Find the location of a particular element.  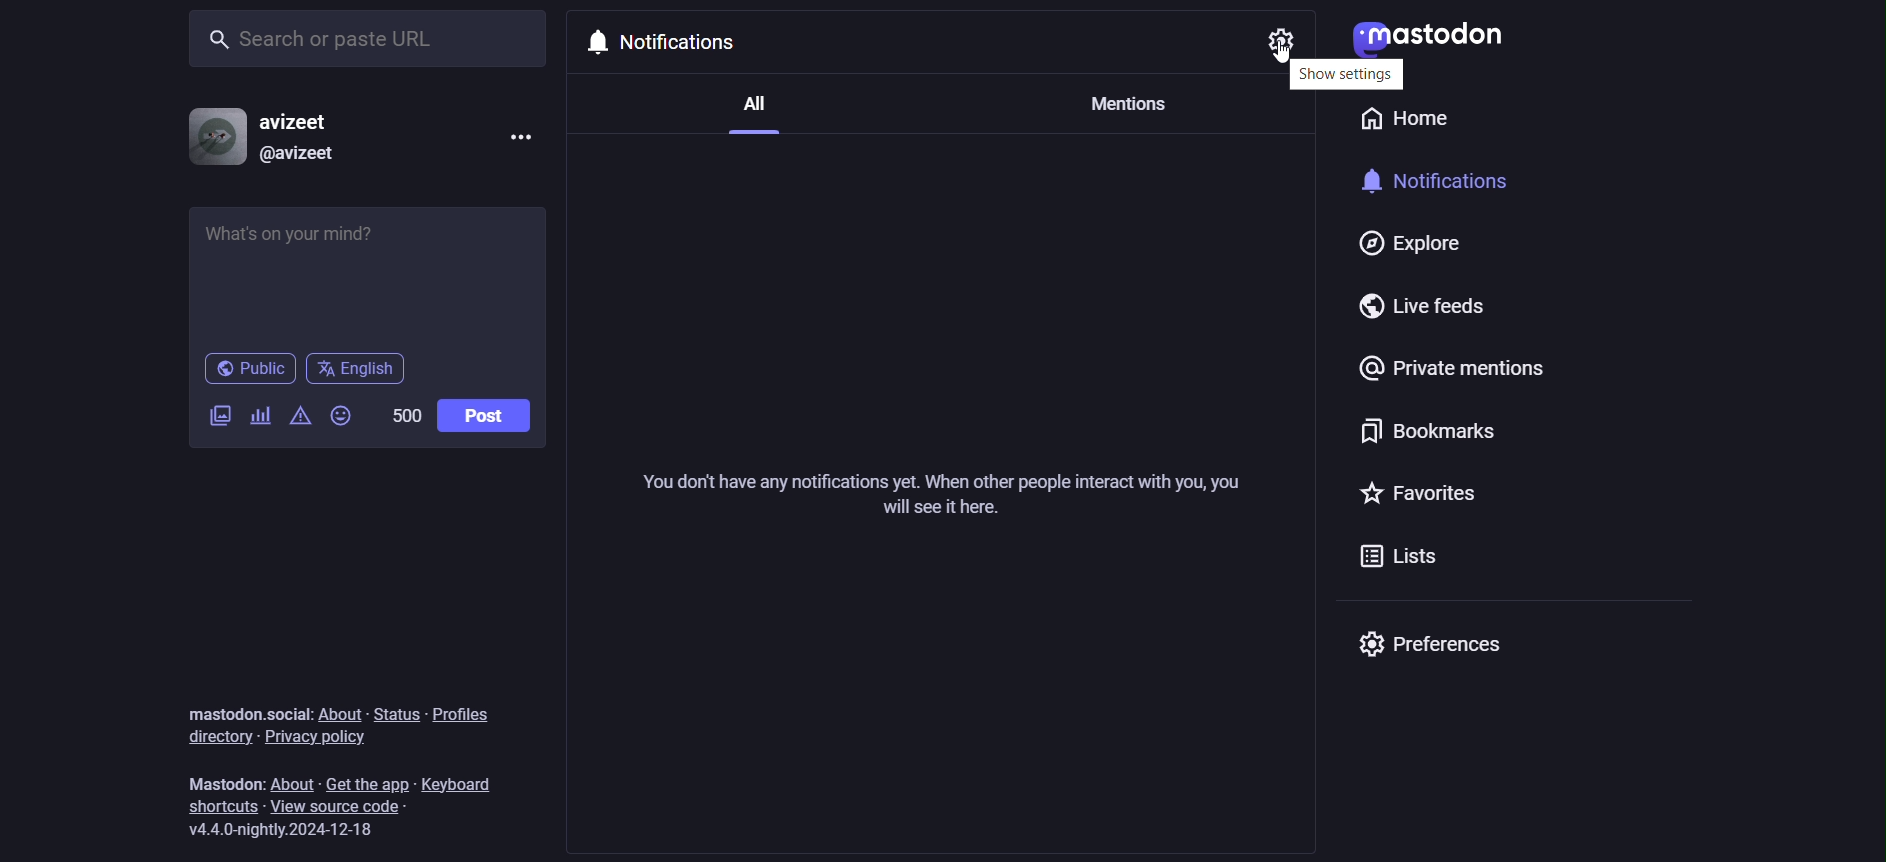

status is located at coordinates (395, 713).